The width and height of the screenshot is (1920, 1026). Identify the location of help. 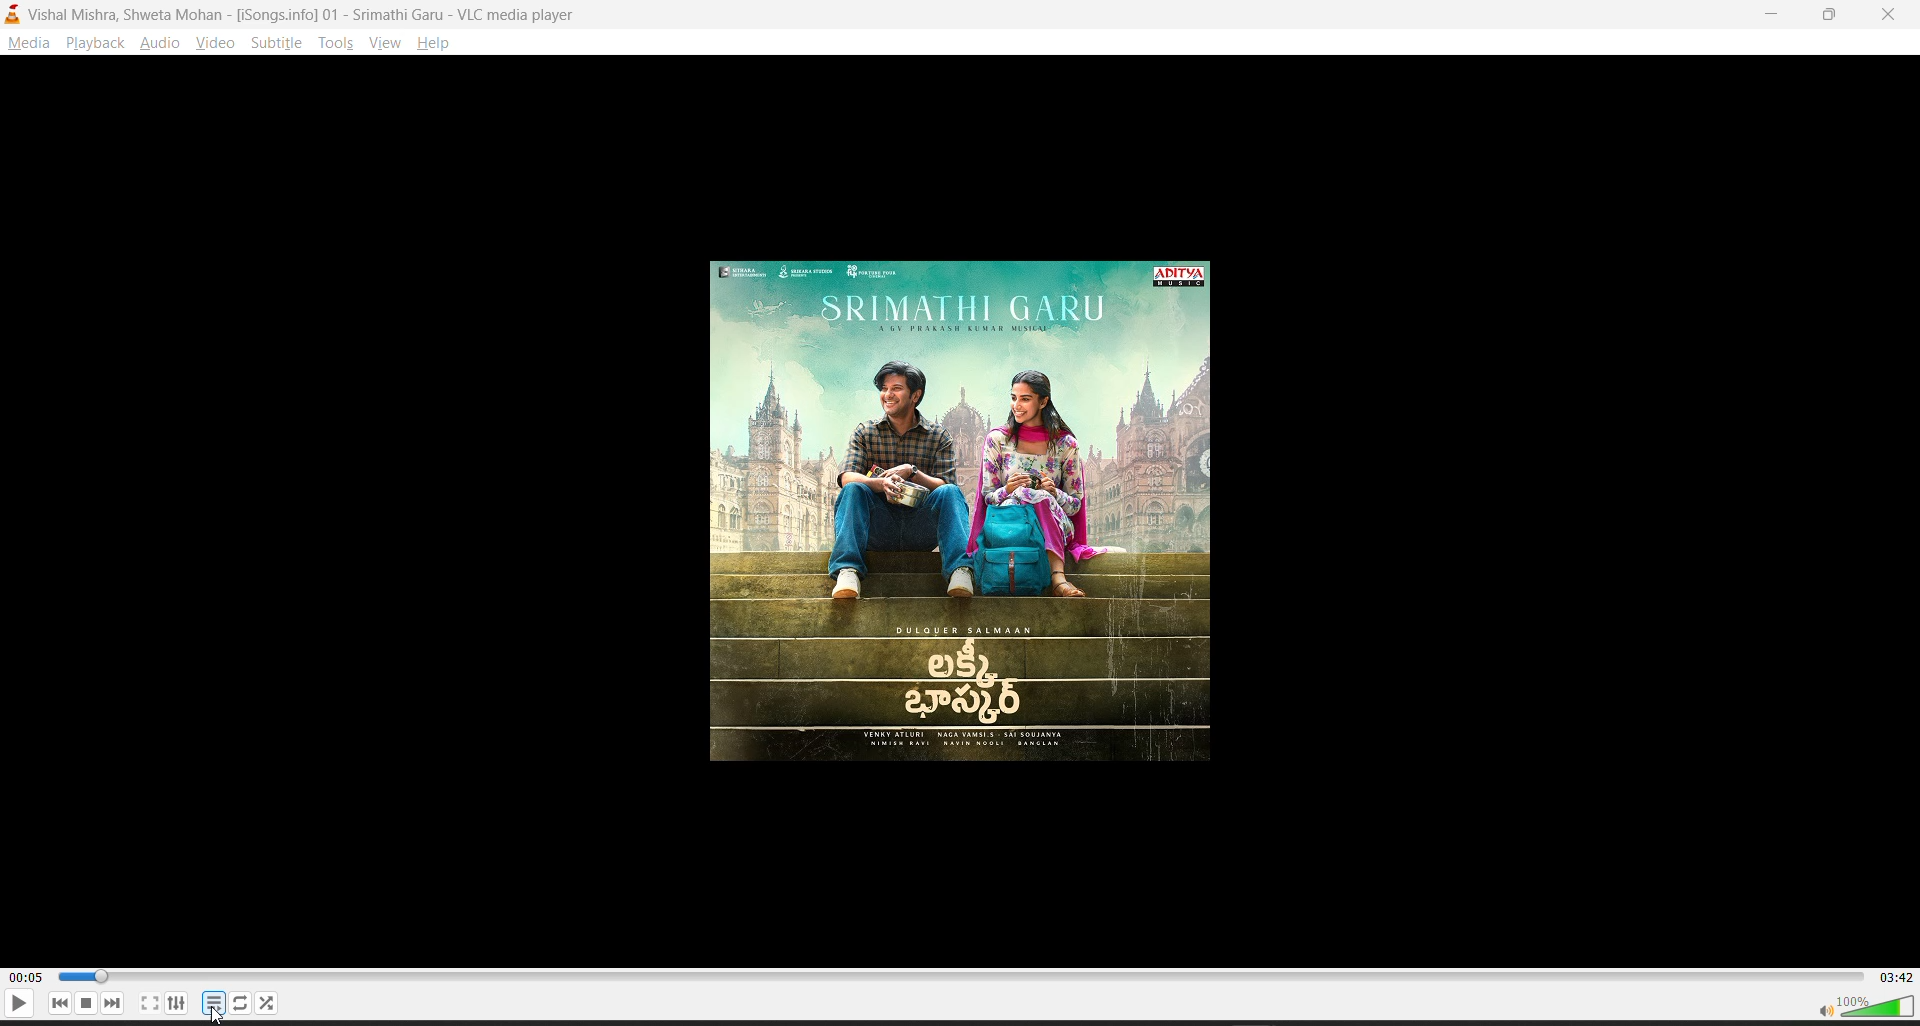
(433, 41).